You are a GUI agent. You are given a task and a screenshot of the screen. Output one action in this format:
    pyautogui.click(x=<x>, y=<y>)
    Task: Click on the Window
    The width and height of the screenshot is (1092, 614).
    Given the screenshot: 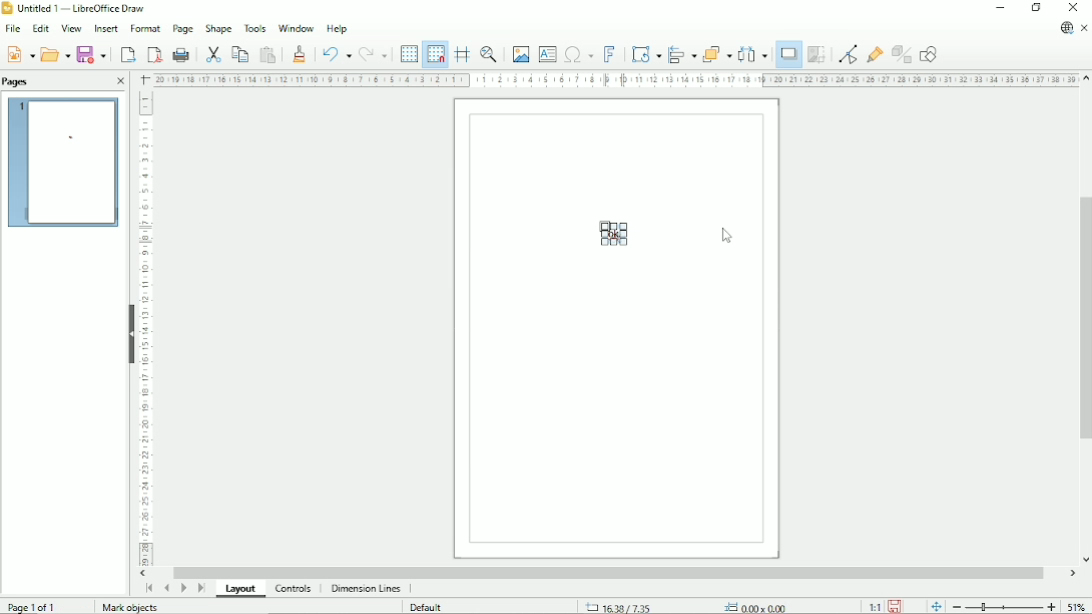 What is the action you would take?
    pyautogui.click(x=295, y=27)
    